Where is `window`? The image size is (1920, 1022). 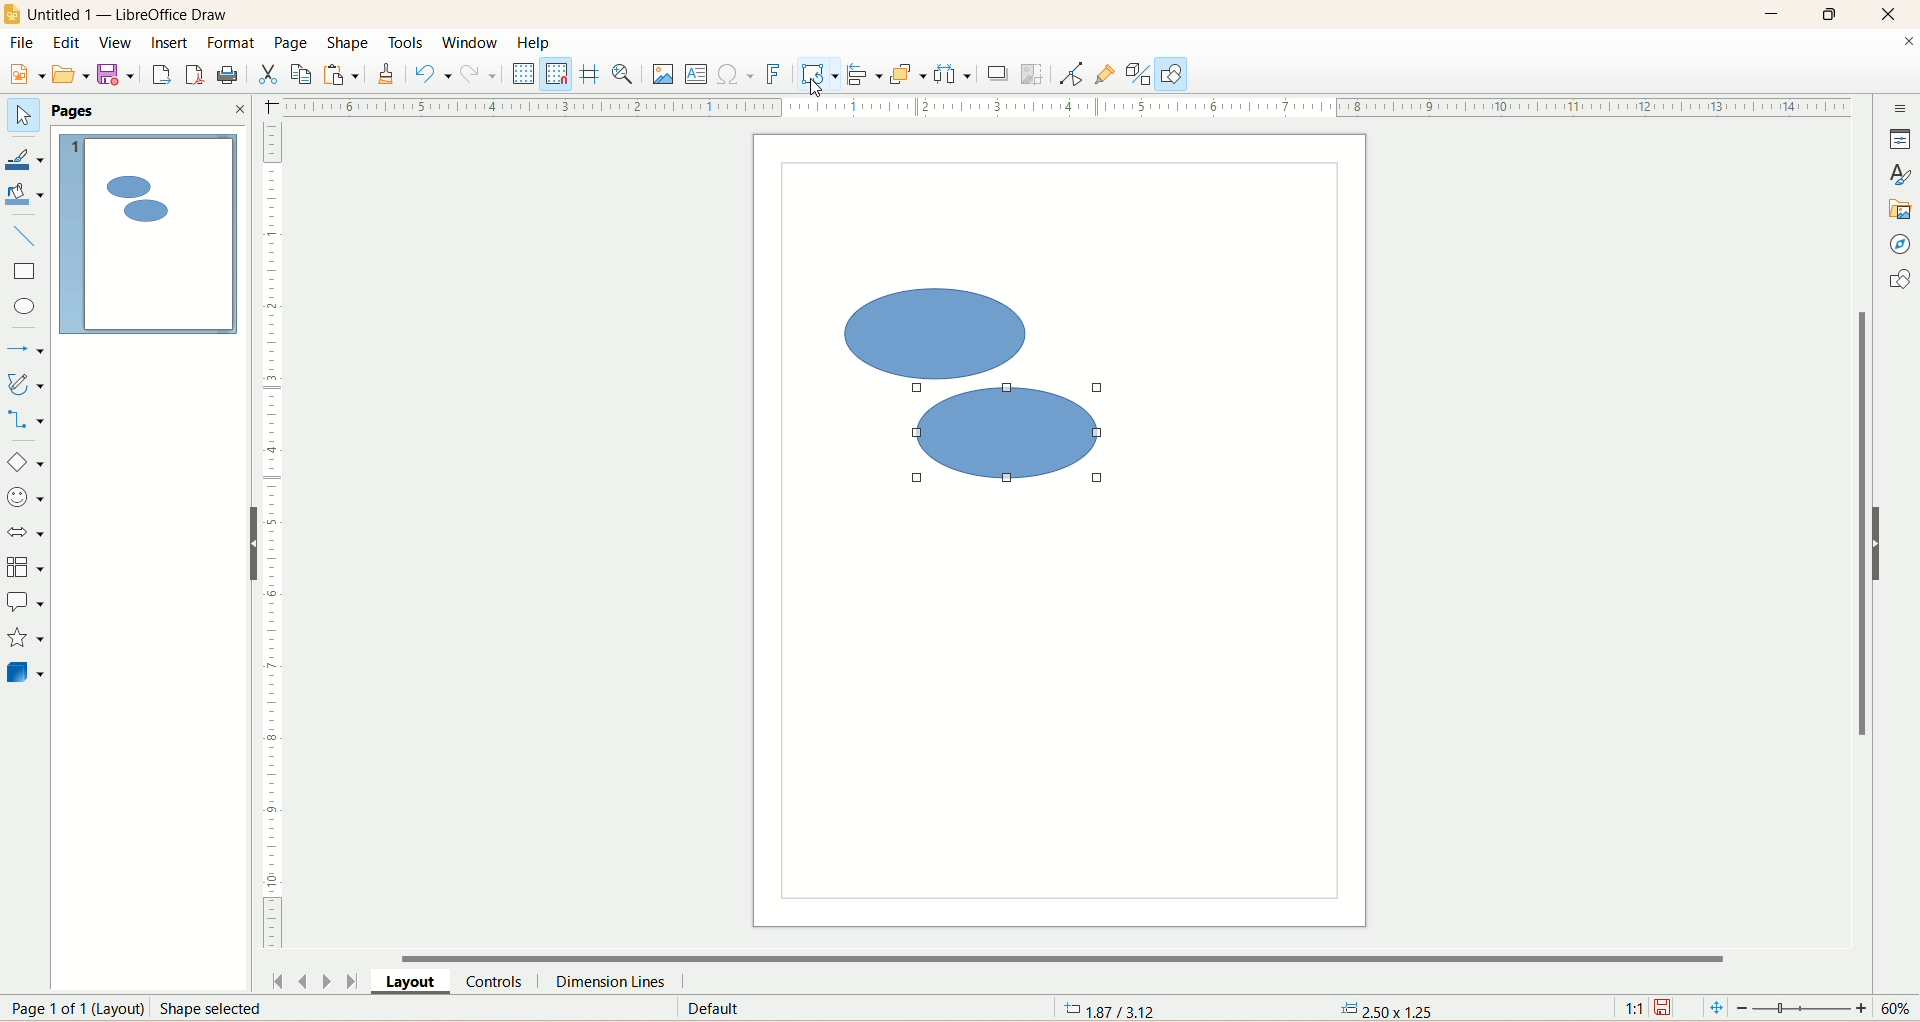
window is located at coordinates (471, 44).